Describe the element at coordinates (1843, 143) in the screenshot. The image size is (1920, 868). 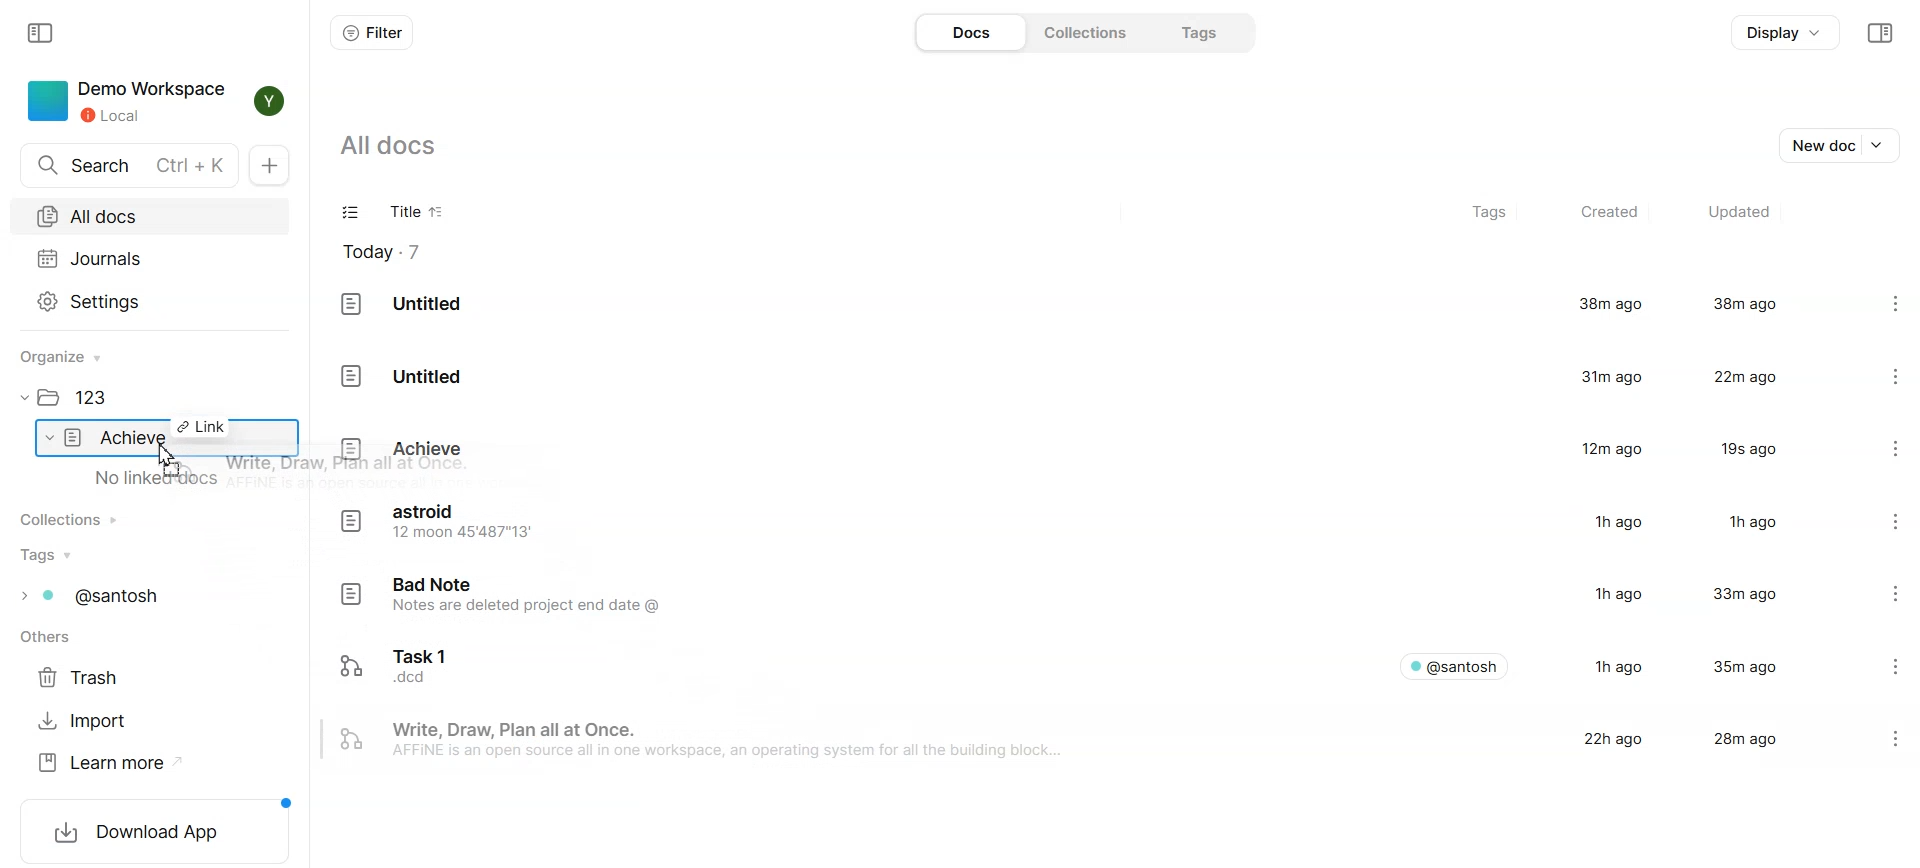
I see `New doc` at that location.